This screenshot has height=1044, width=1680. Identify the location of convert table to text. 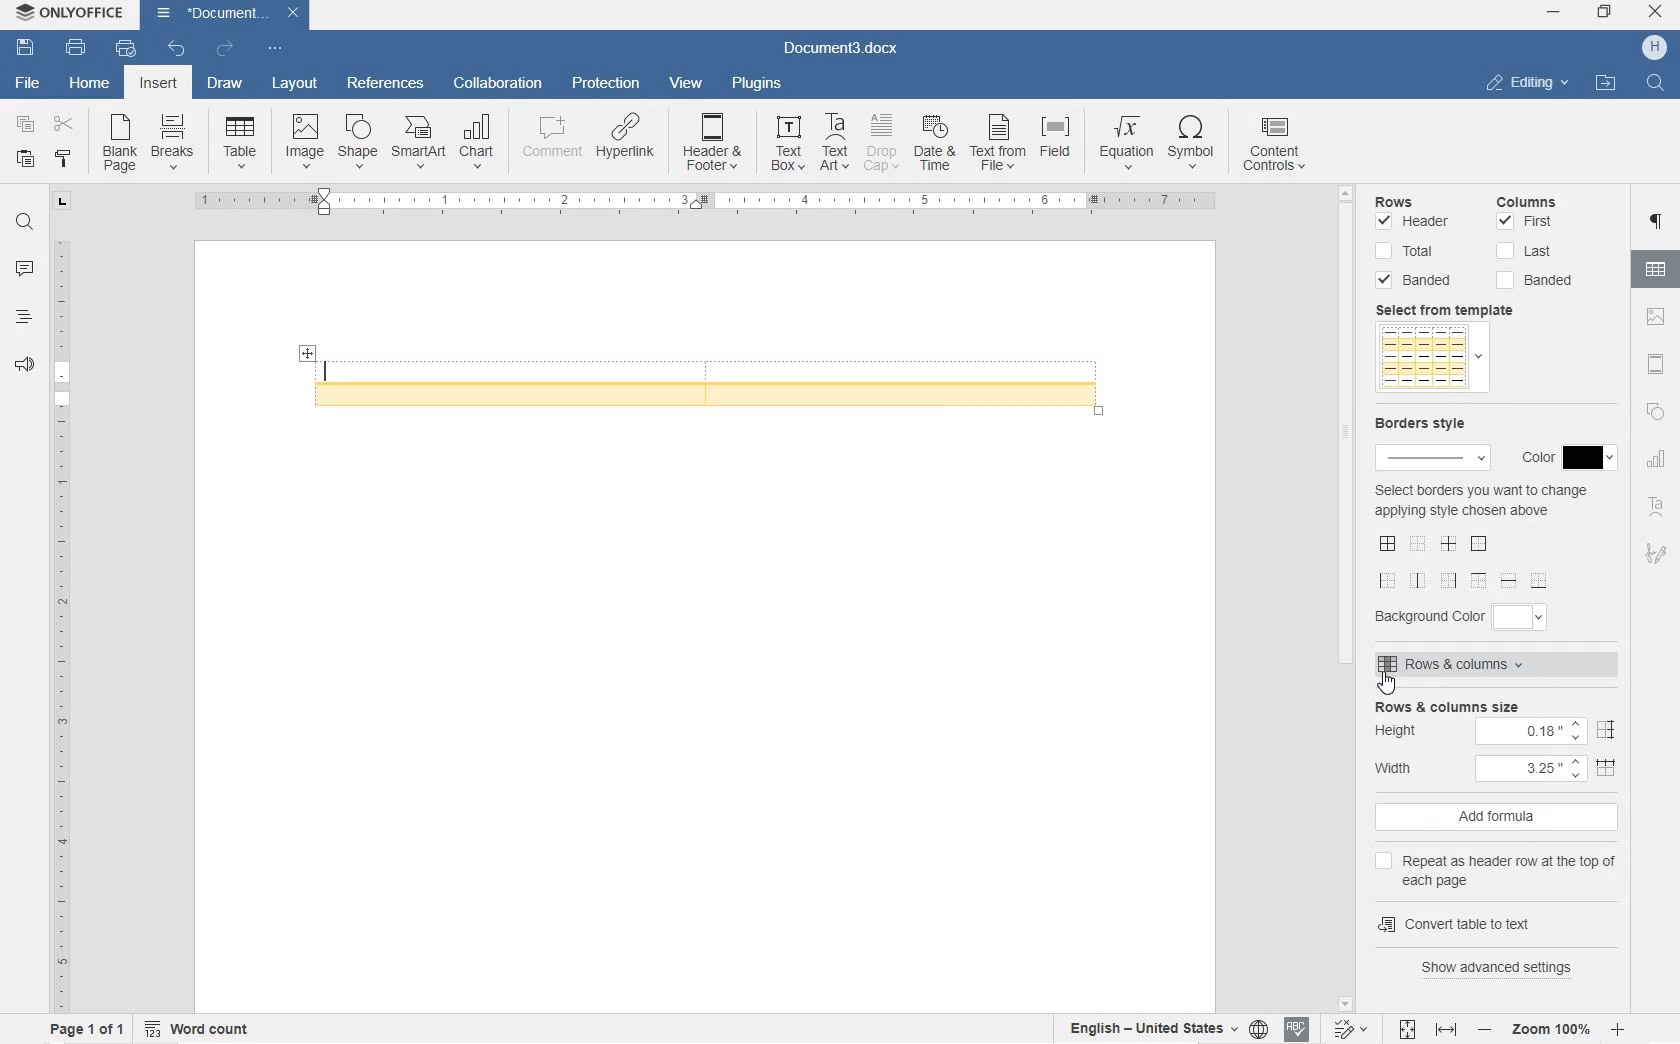
(1494, 921).